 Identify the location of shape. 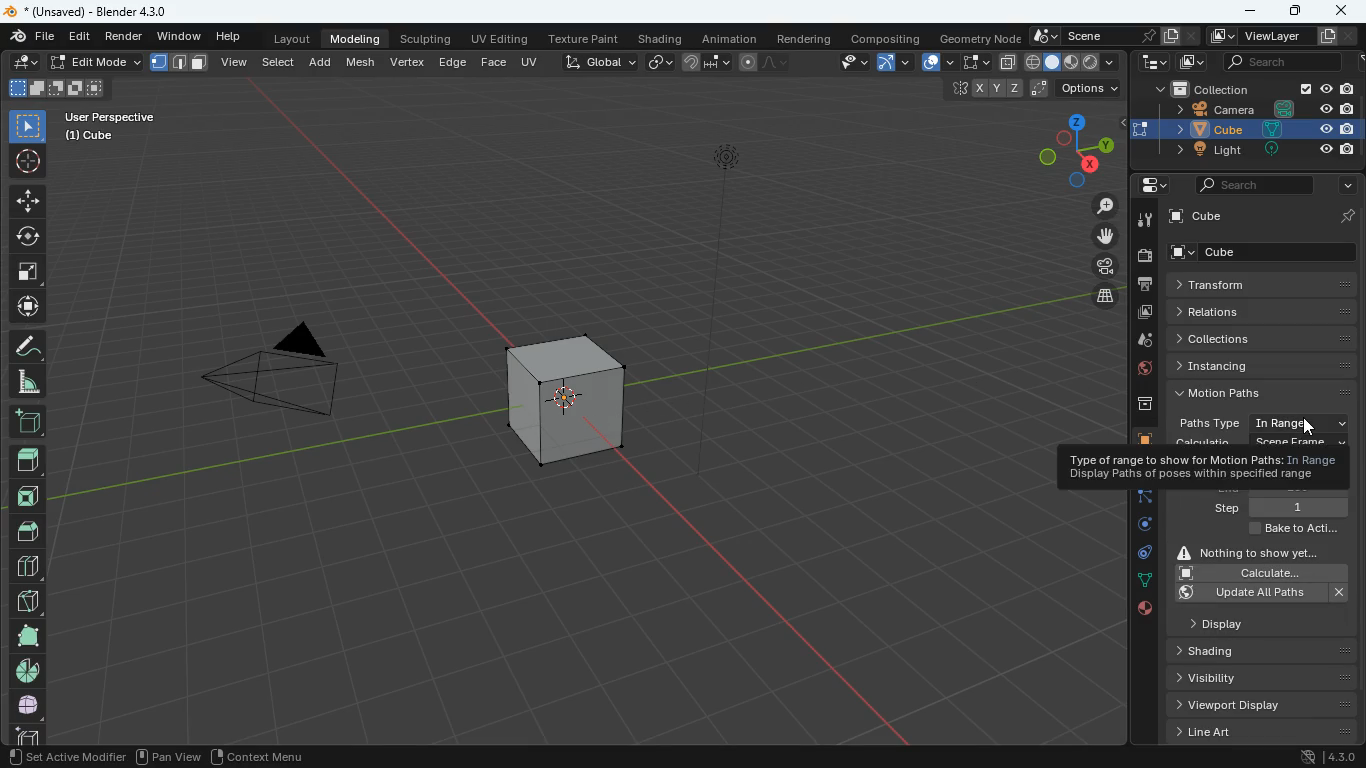
(56, 87).